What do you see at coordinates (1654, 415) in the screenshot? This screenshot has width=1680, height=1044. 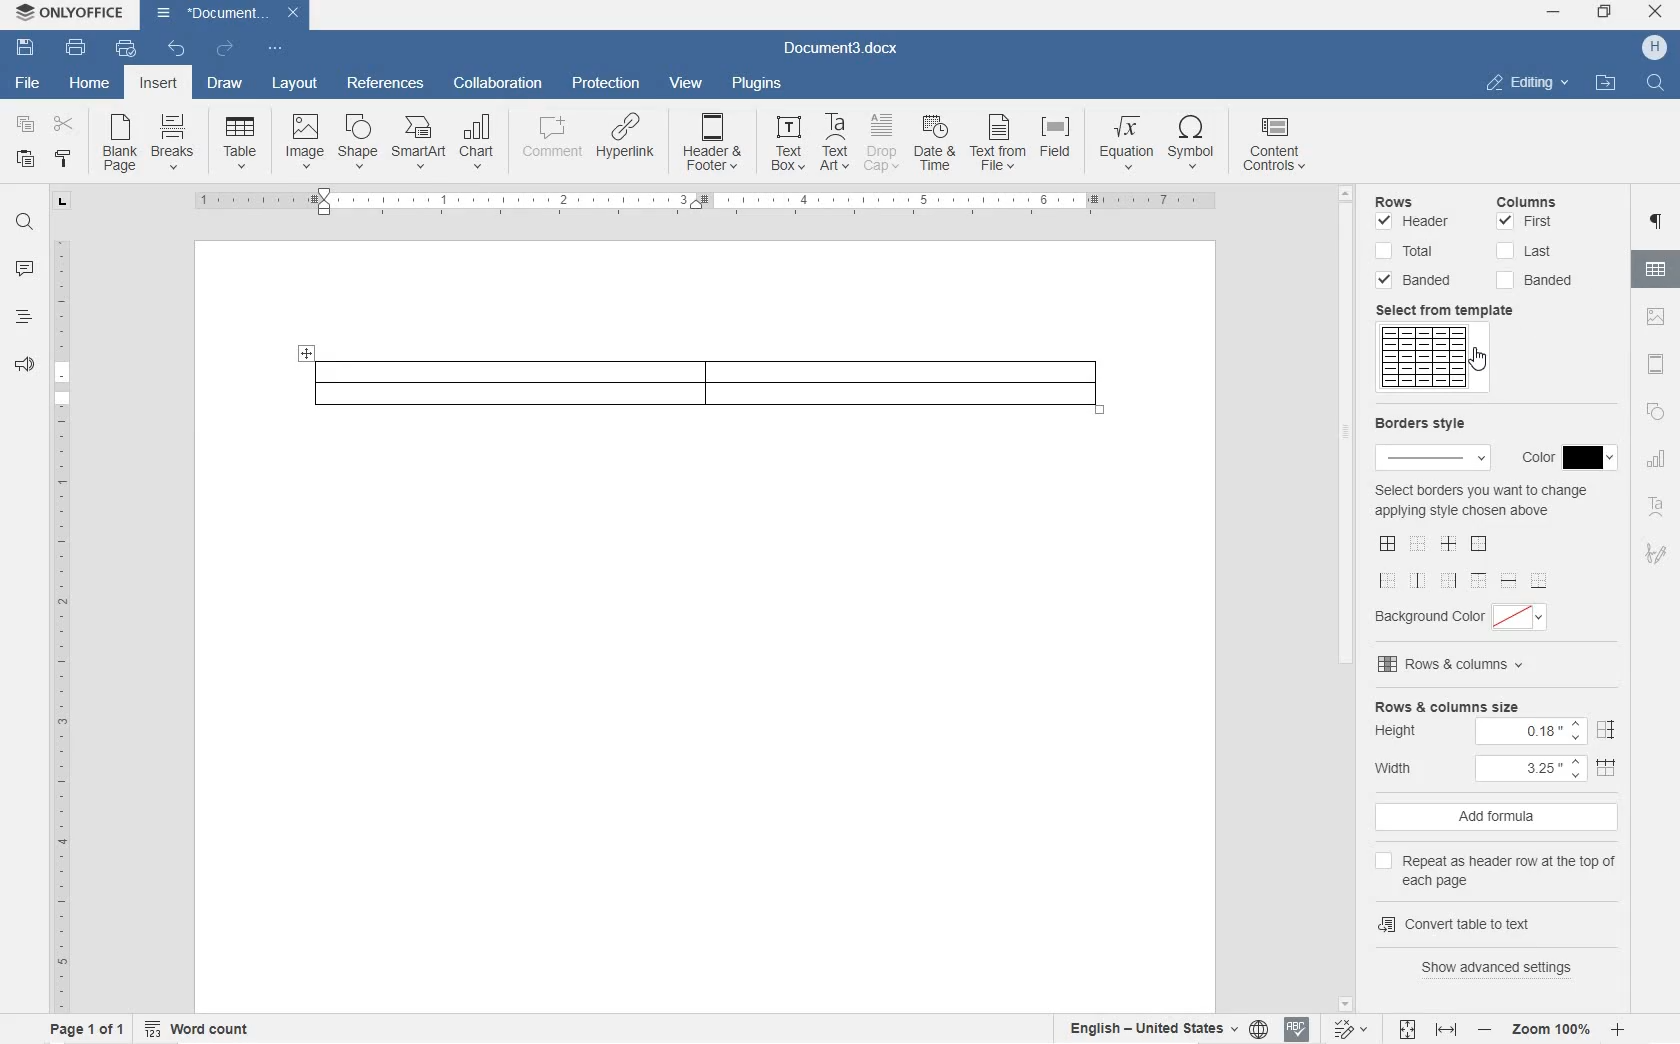 I see `SHAPE` at bounding box center [1654, 415].